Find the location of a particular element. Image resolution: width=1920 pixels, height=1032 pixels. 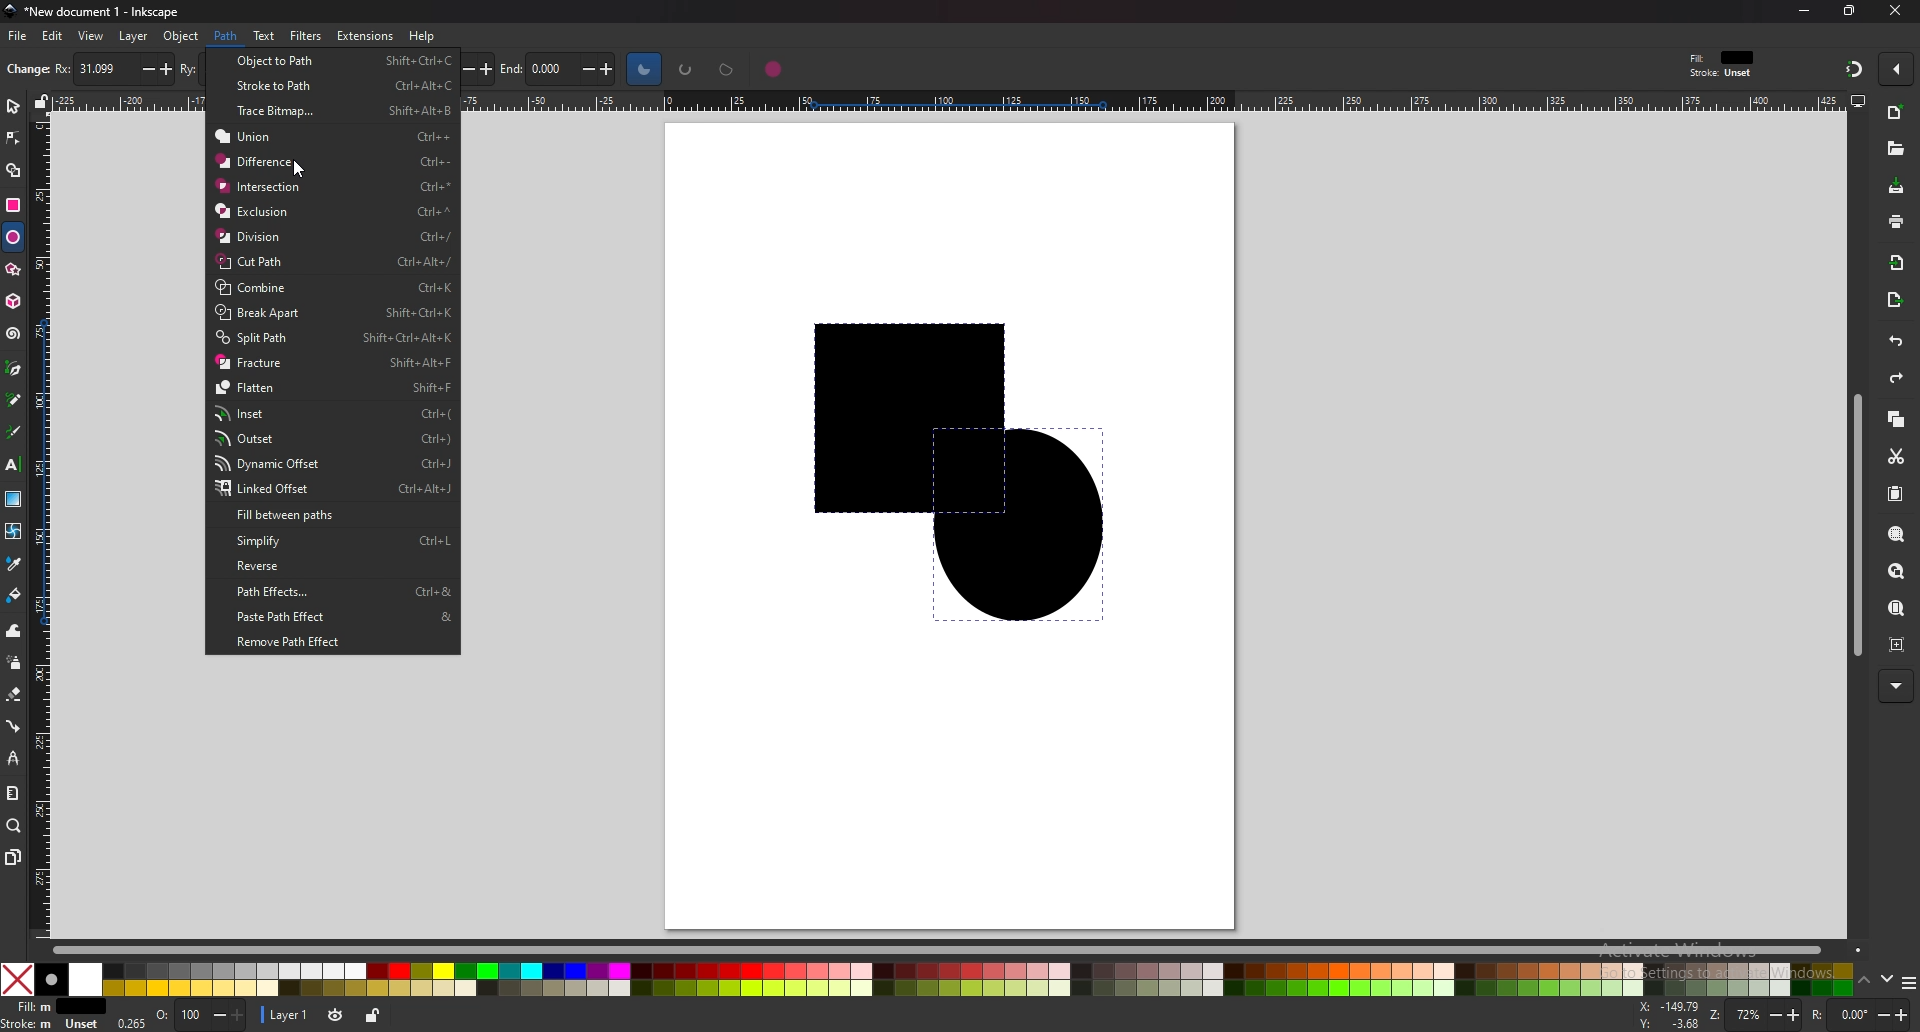

cut is located at coordinates (1897, 457).